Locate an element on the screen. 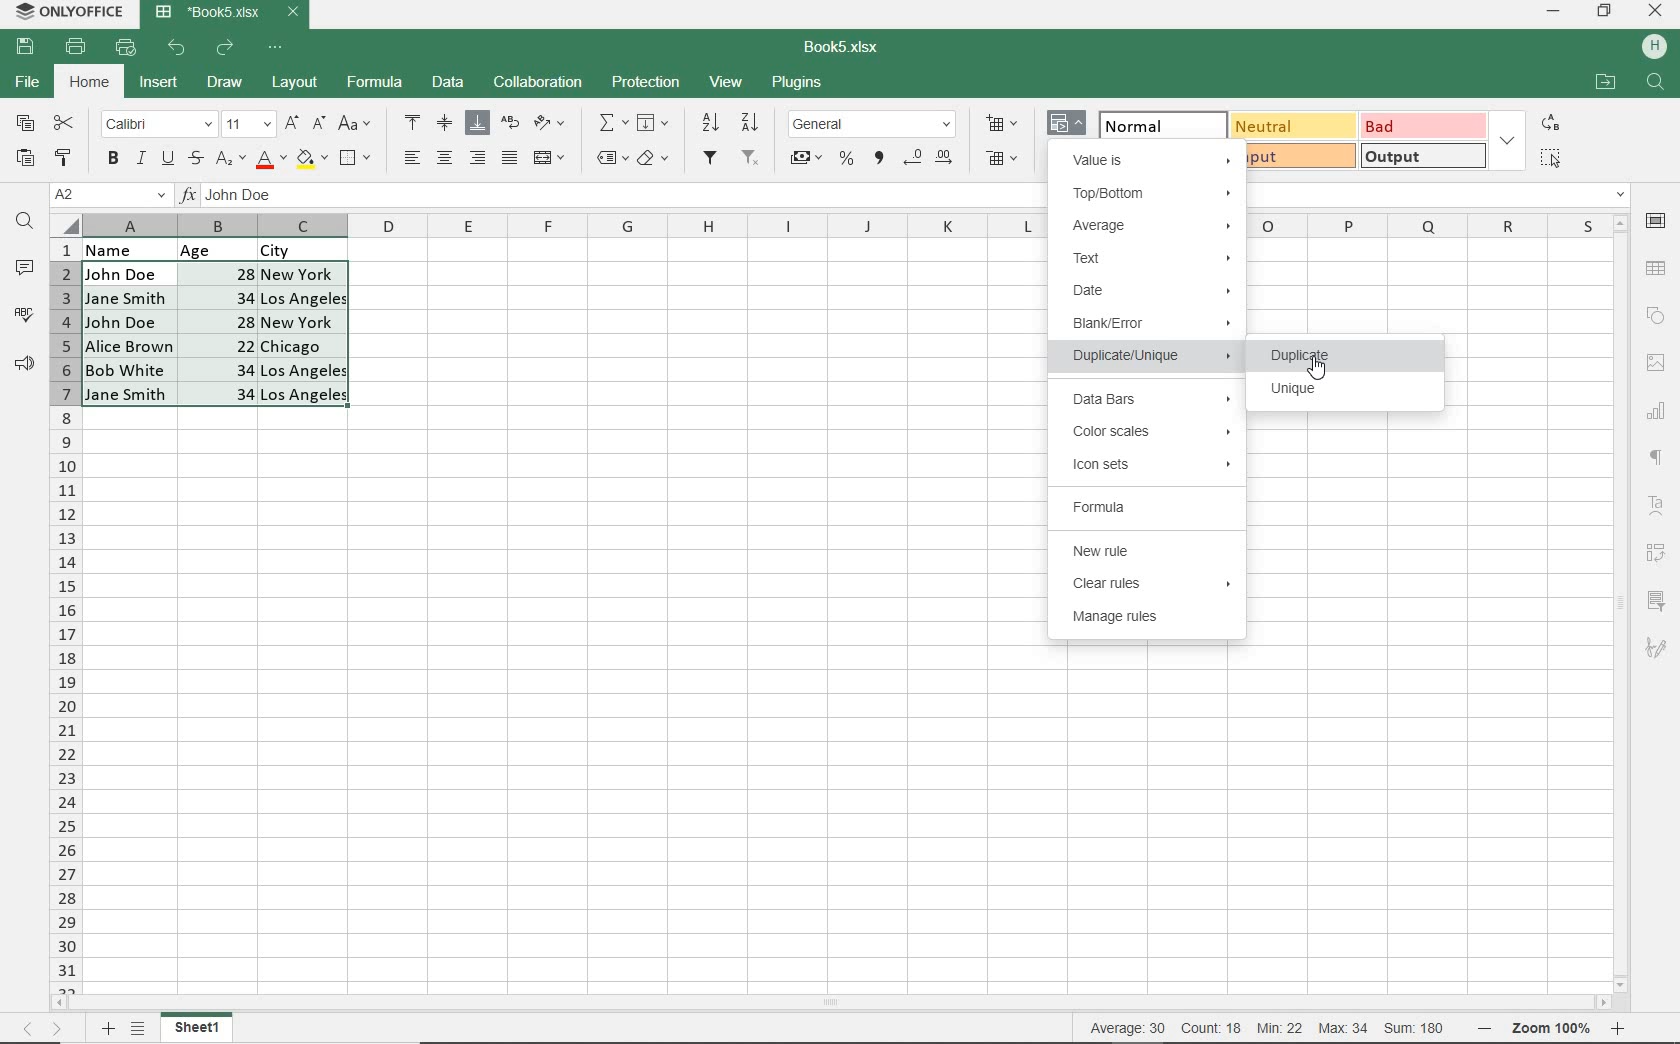  columns is located at coordinates (1427, 225).